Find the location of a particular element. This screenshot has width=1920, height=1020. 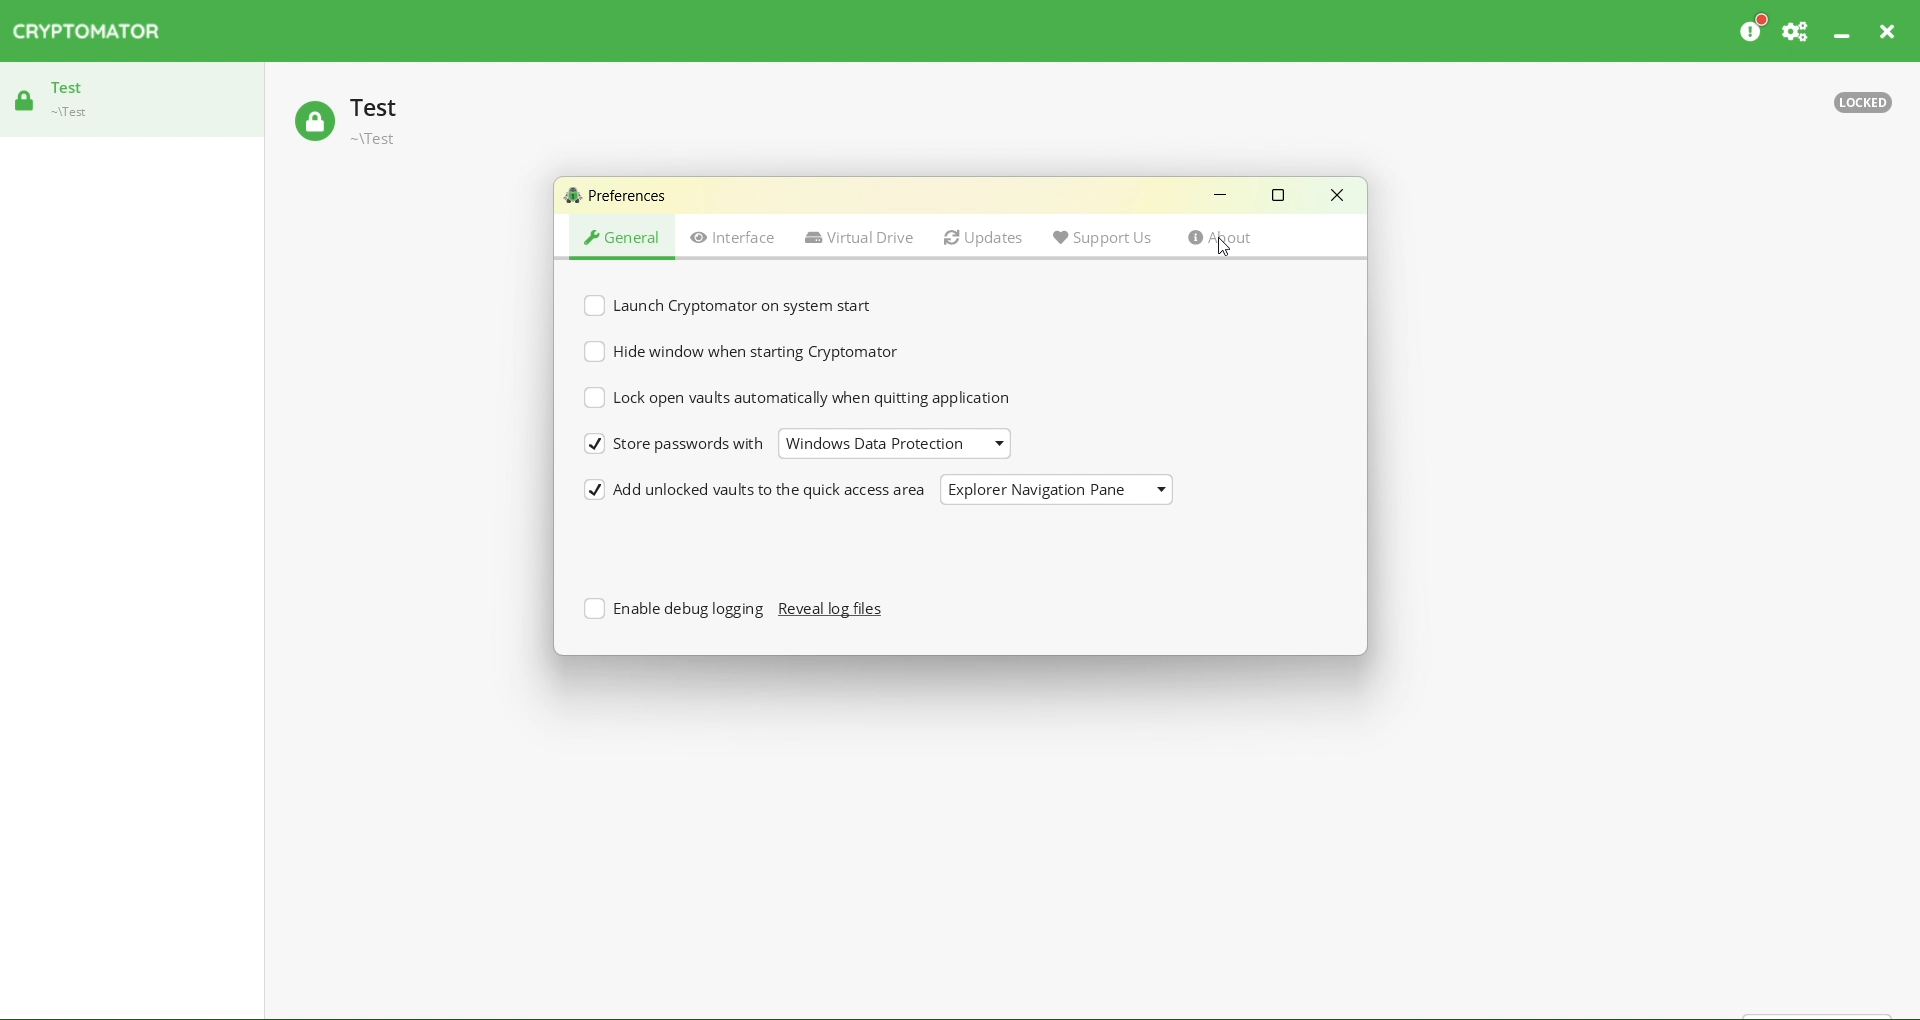

Updates is located at coordinates (982, 240).